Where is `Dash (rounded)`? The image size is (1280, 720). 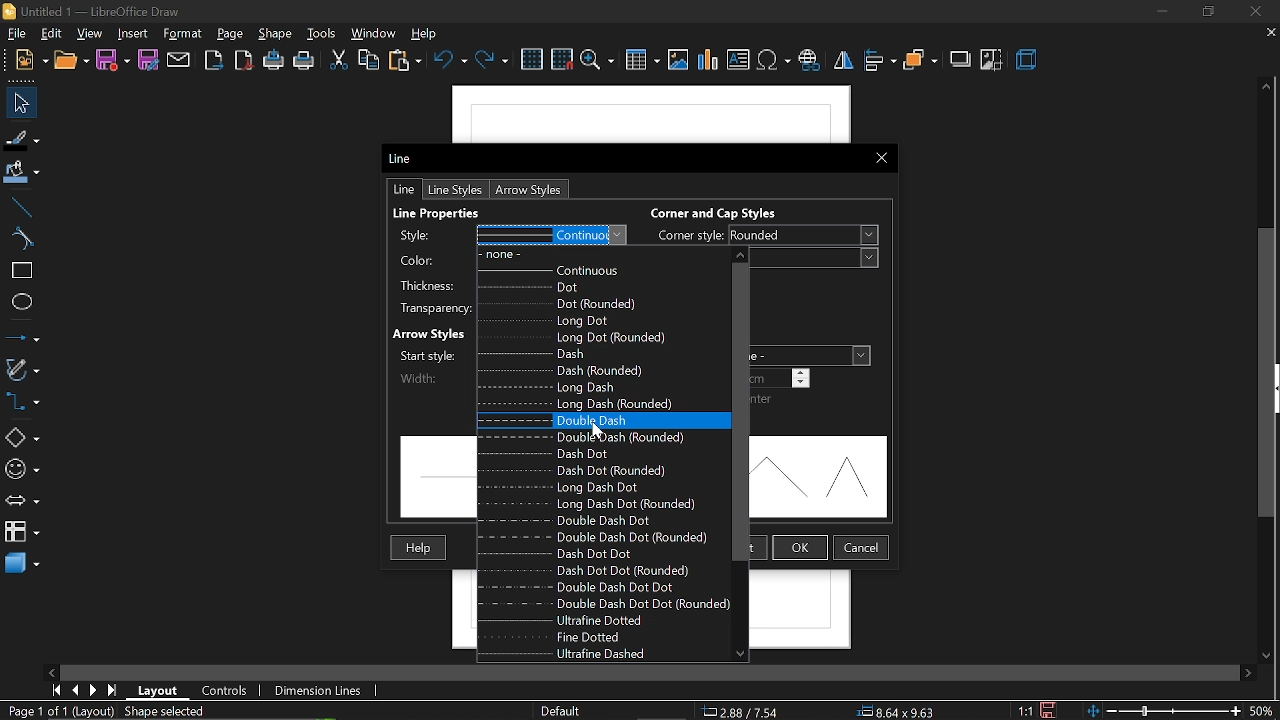
Dash (rounded) is located at coordinates (601, 370).